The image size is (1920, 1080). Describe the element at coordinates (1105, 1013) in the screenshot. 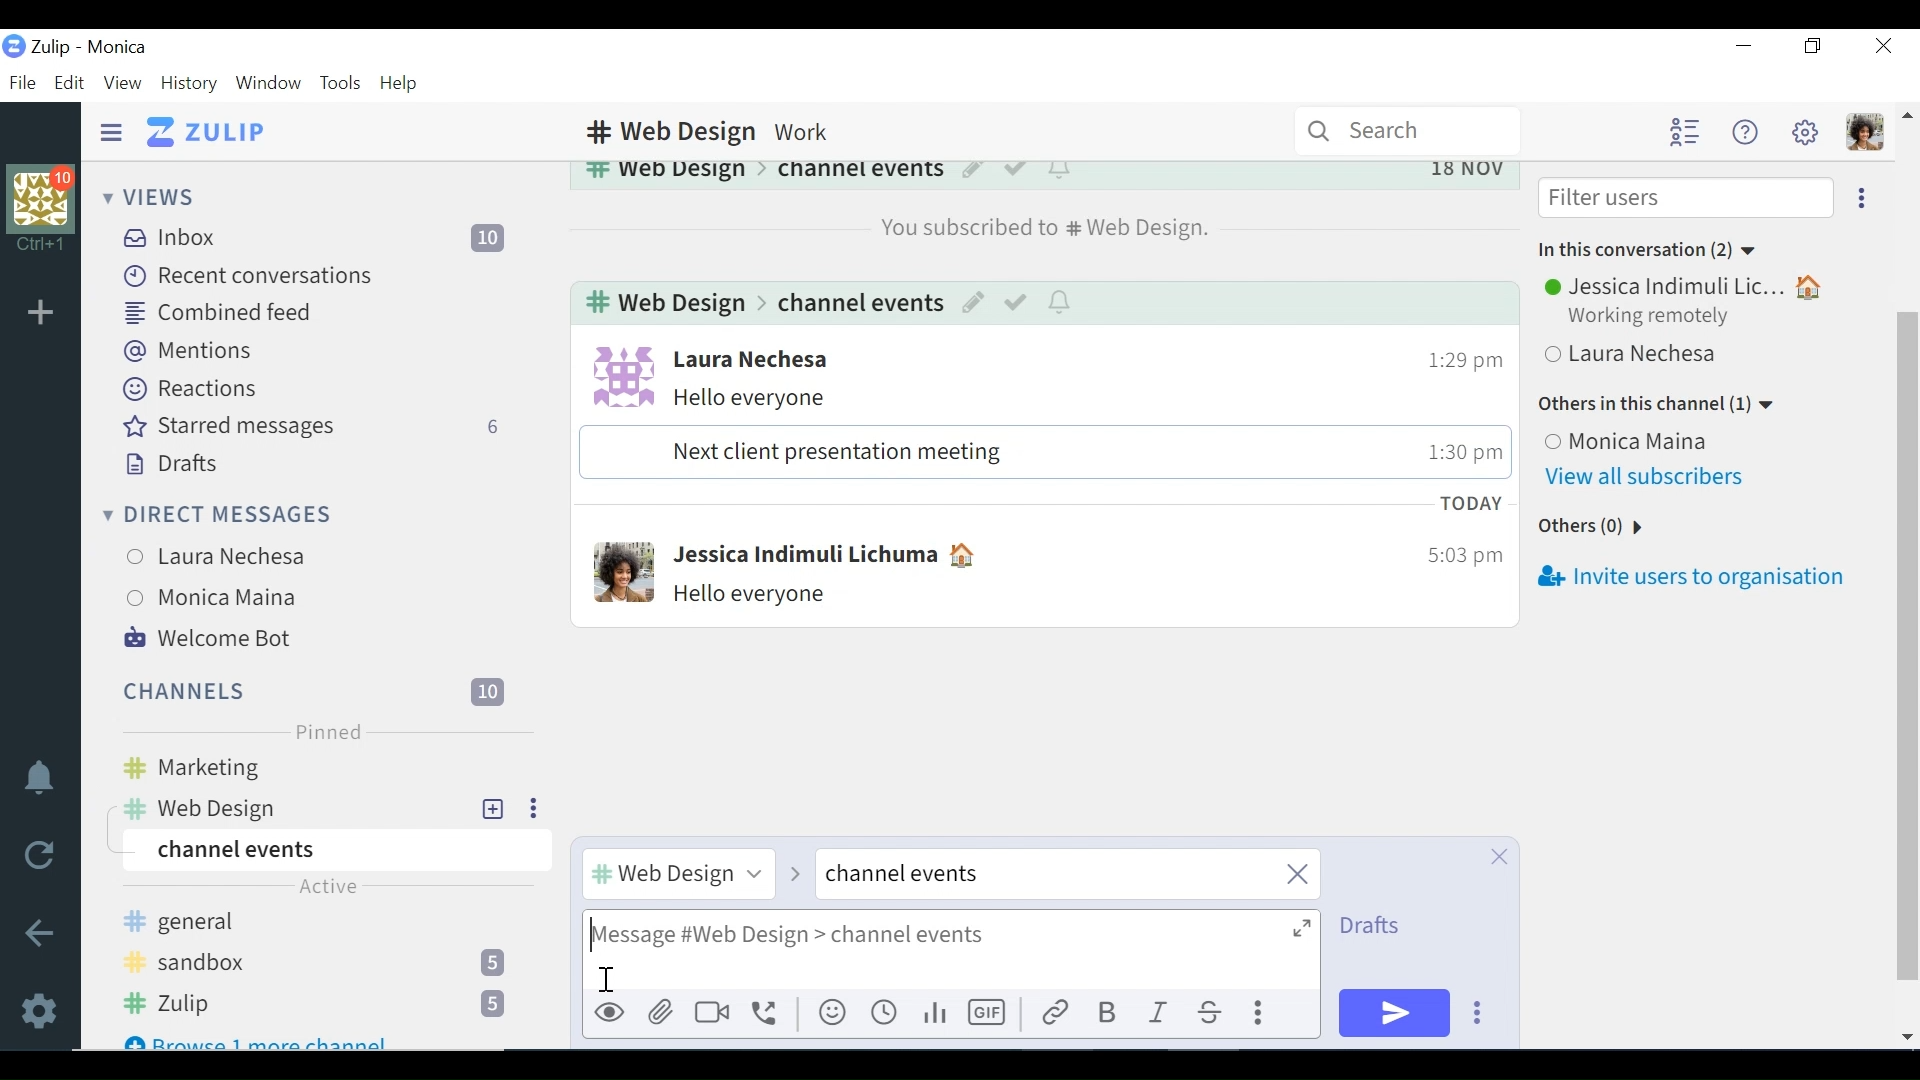

I see `Bold` at that location.